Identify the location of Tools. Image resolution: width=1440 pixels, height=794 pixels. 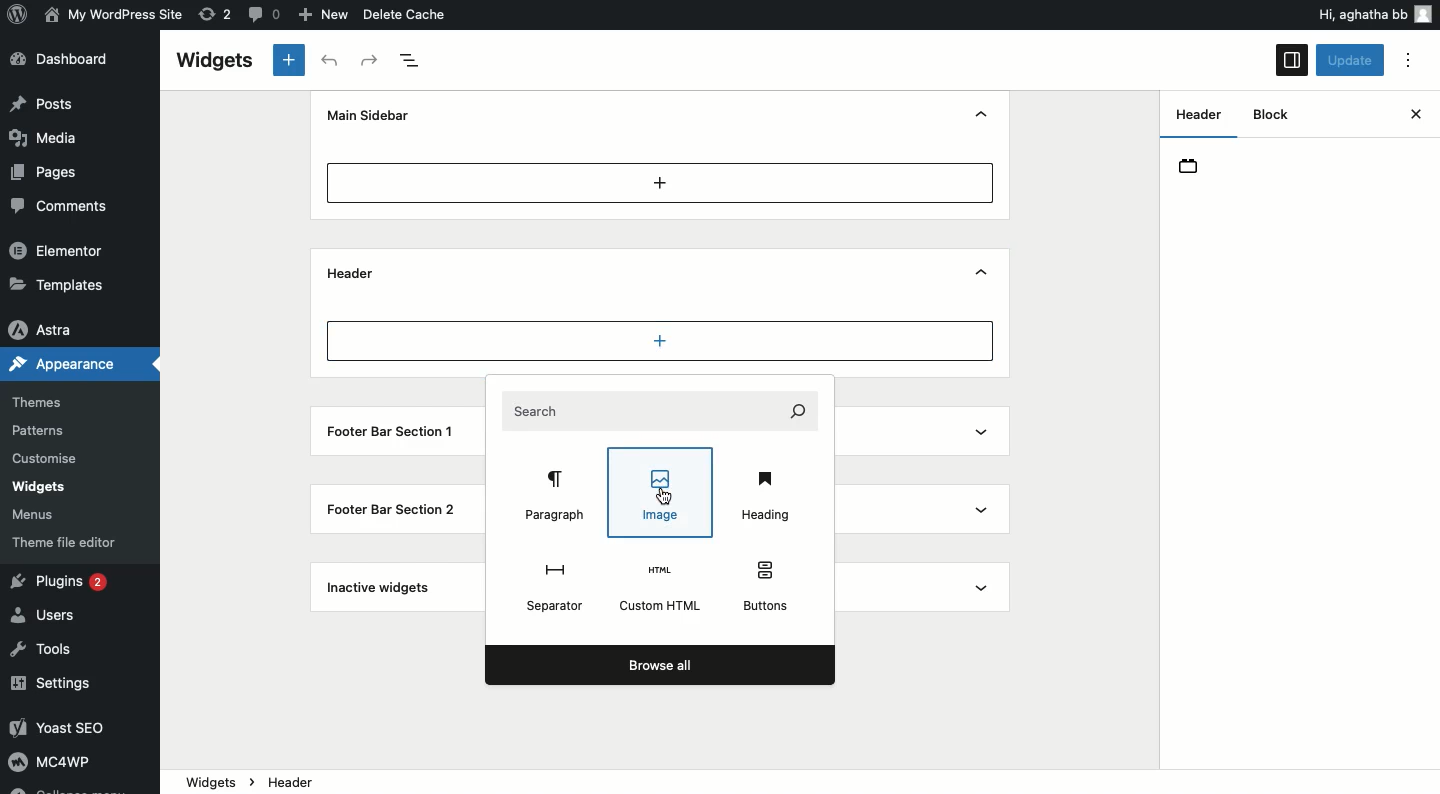
(43, 651).